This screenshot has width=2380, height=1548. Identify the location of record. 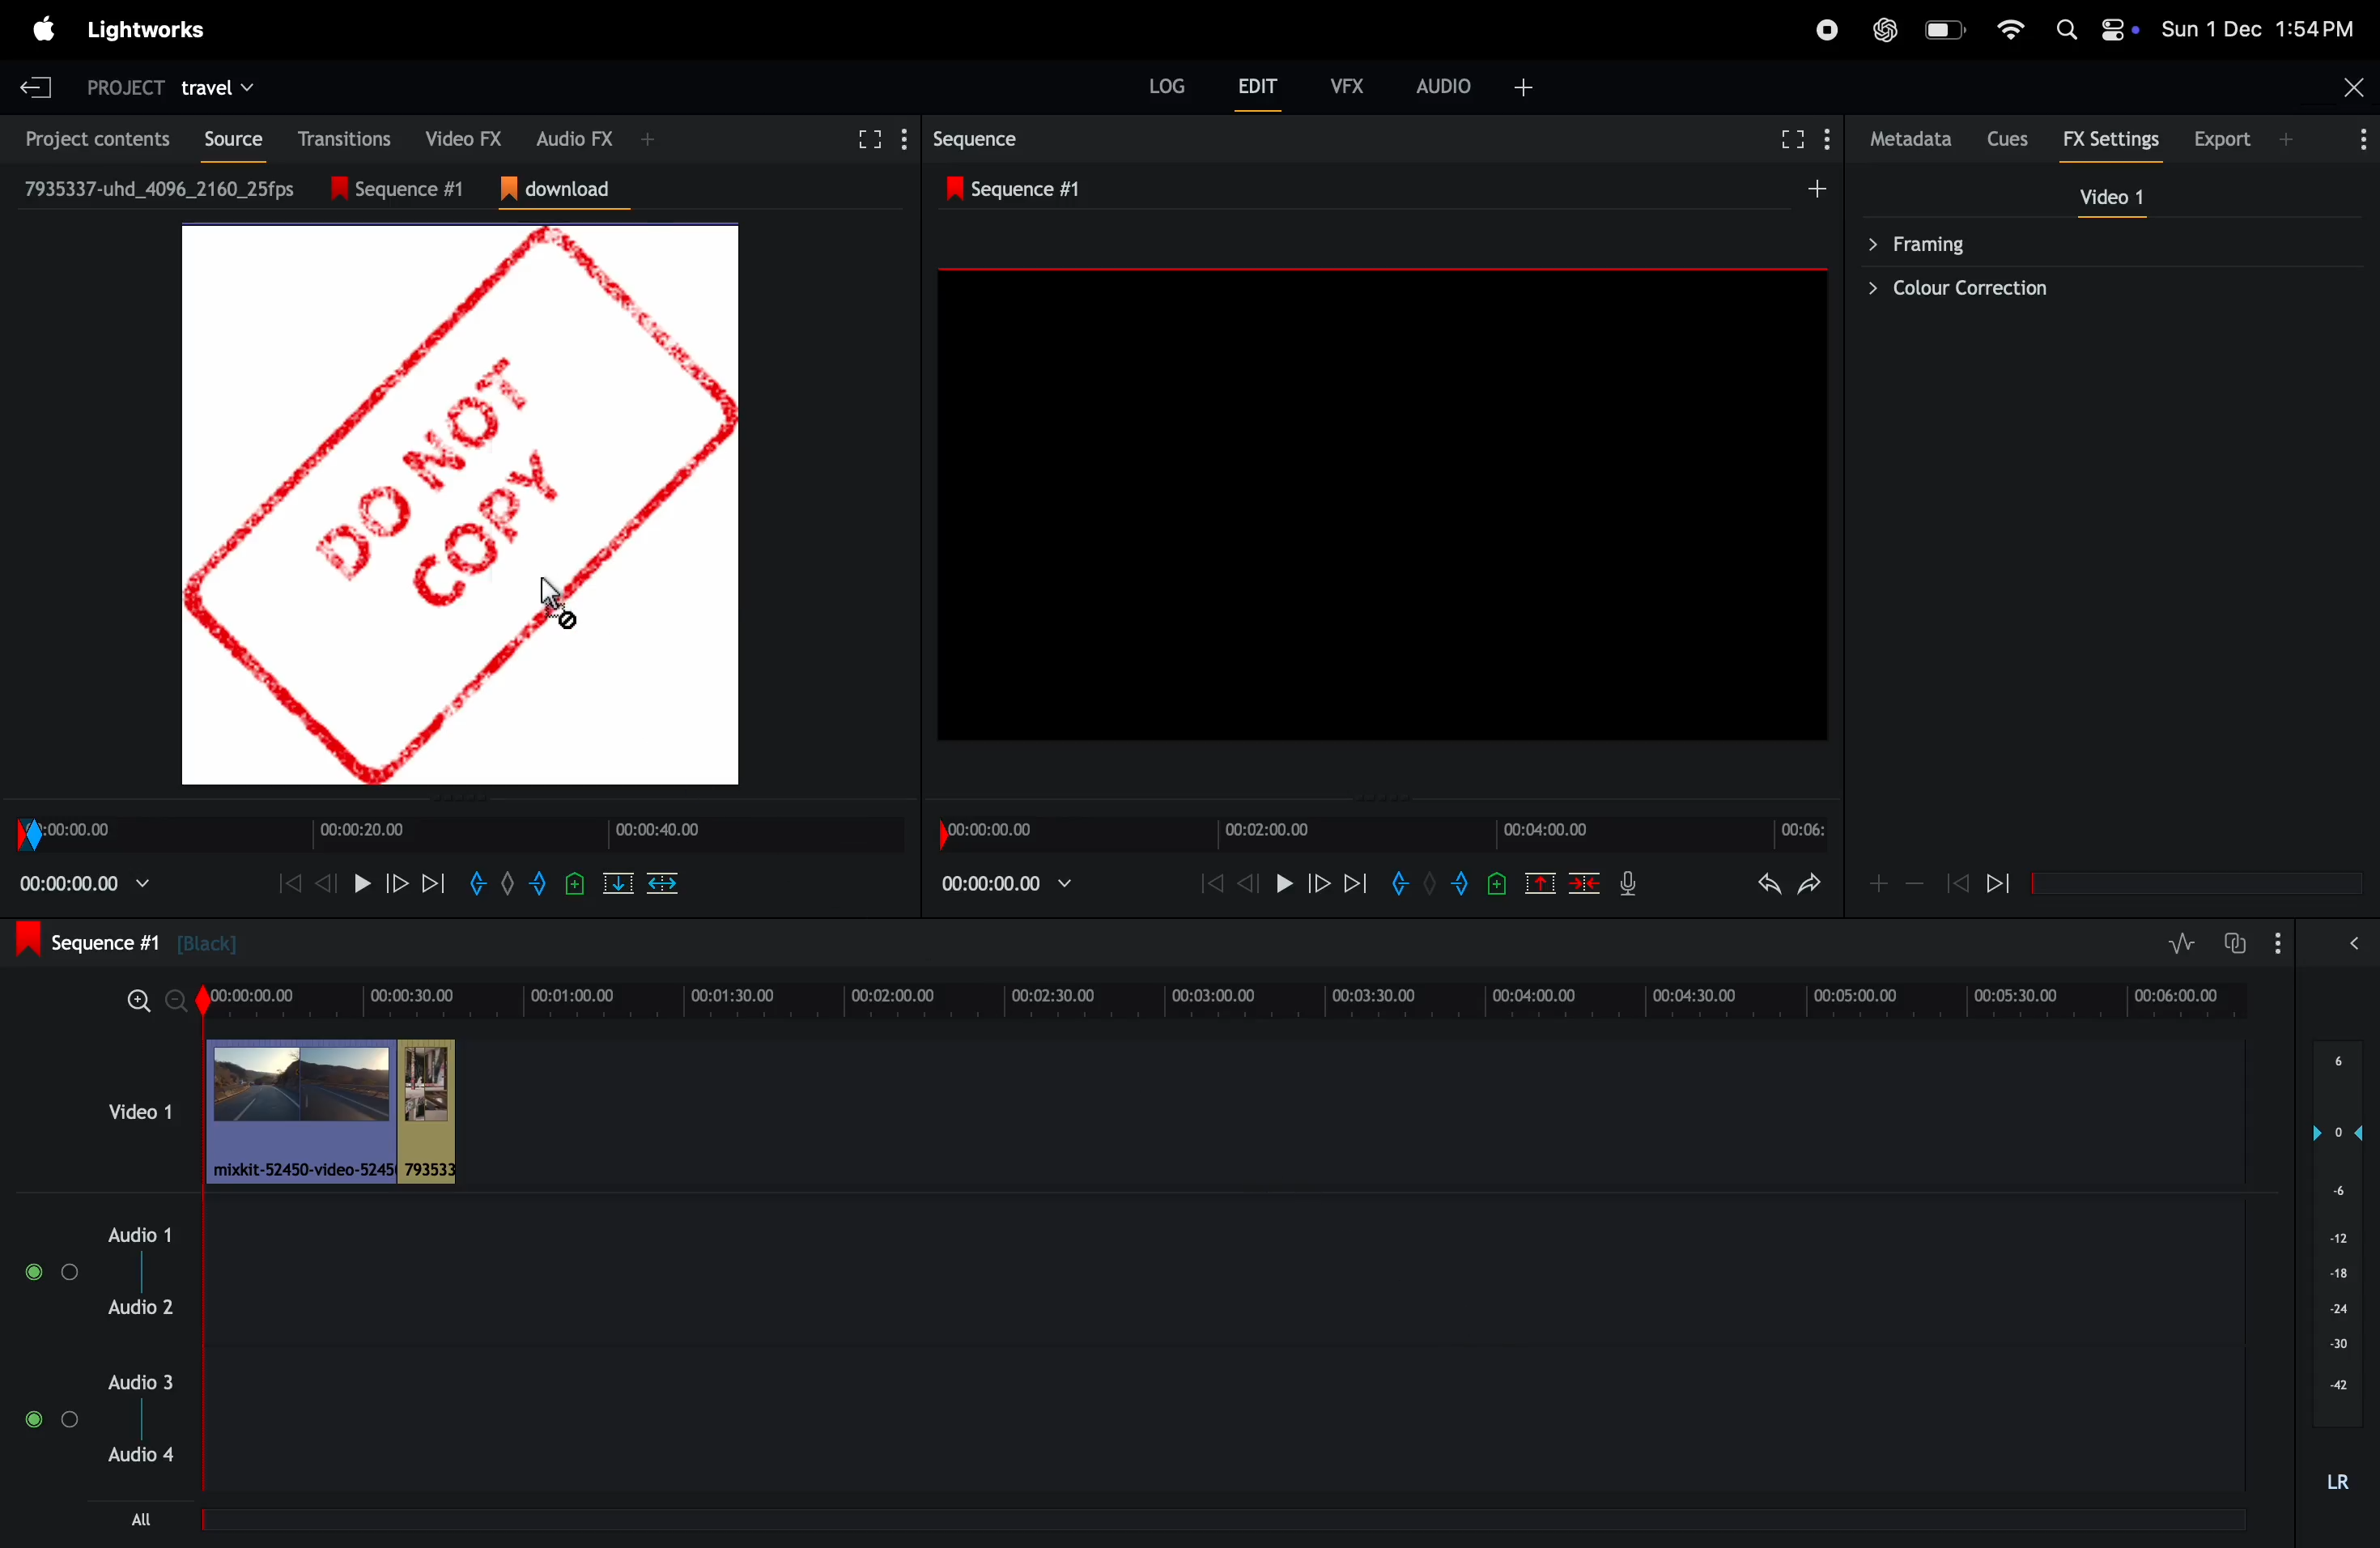
(1827, 30).